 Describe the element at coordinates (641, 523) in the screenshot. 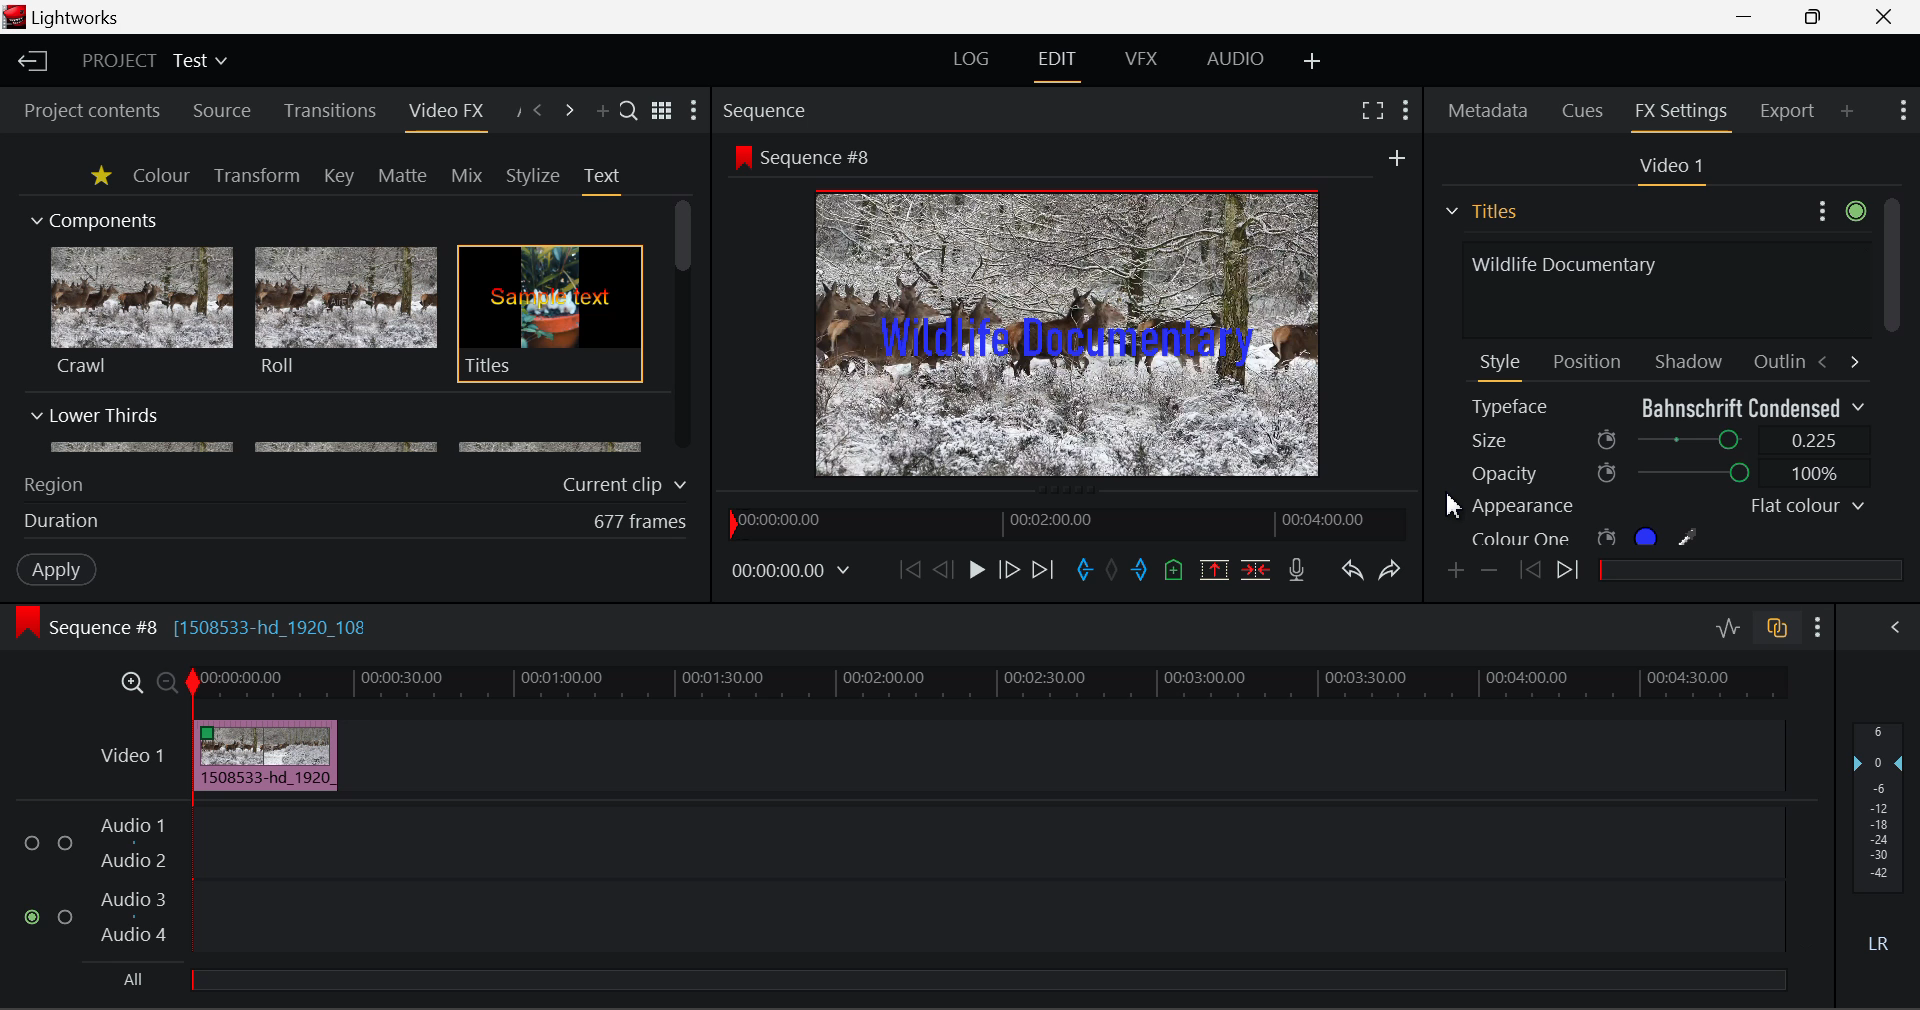

I see `677 frames` at that location.